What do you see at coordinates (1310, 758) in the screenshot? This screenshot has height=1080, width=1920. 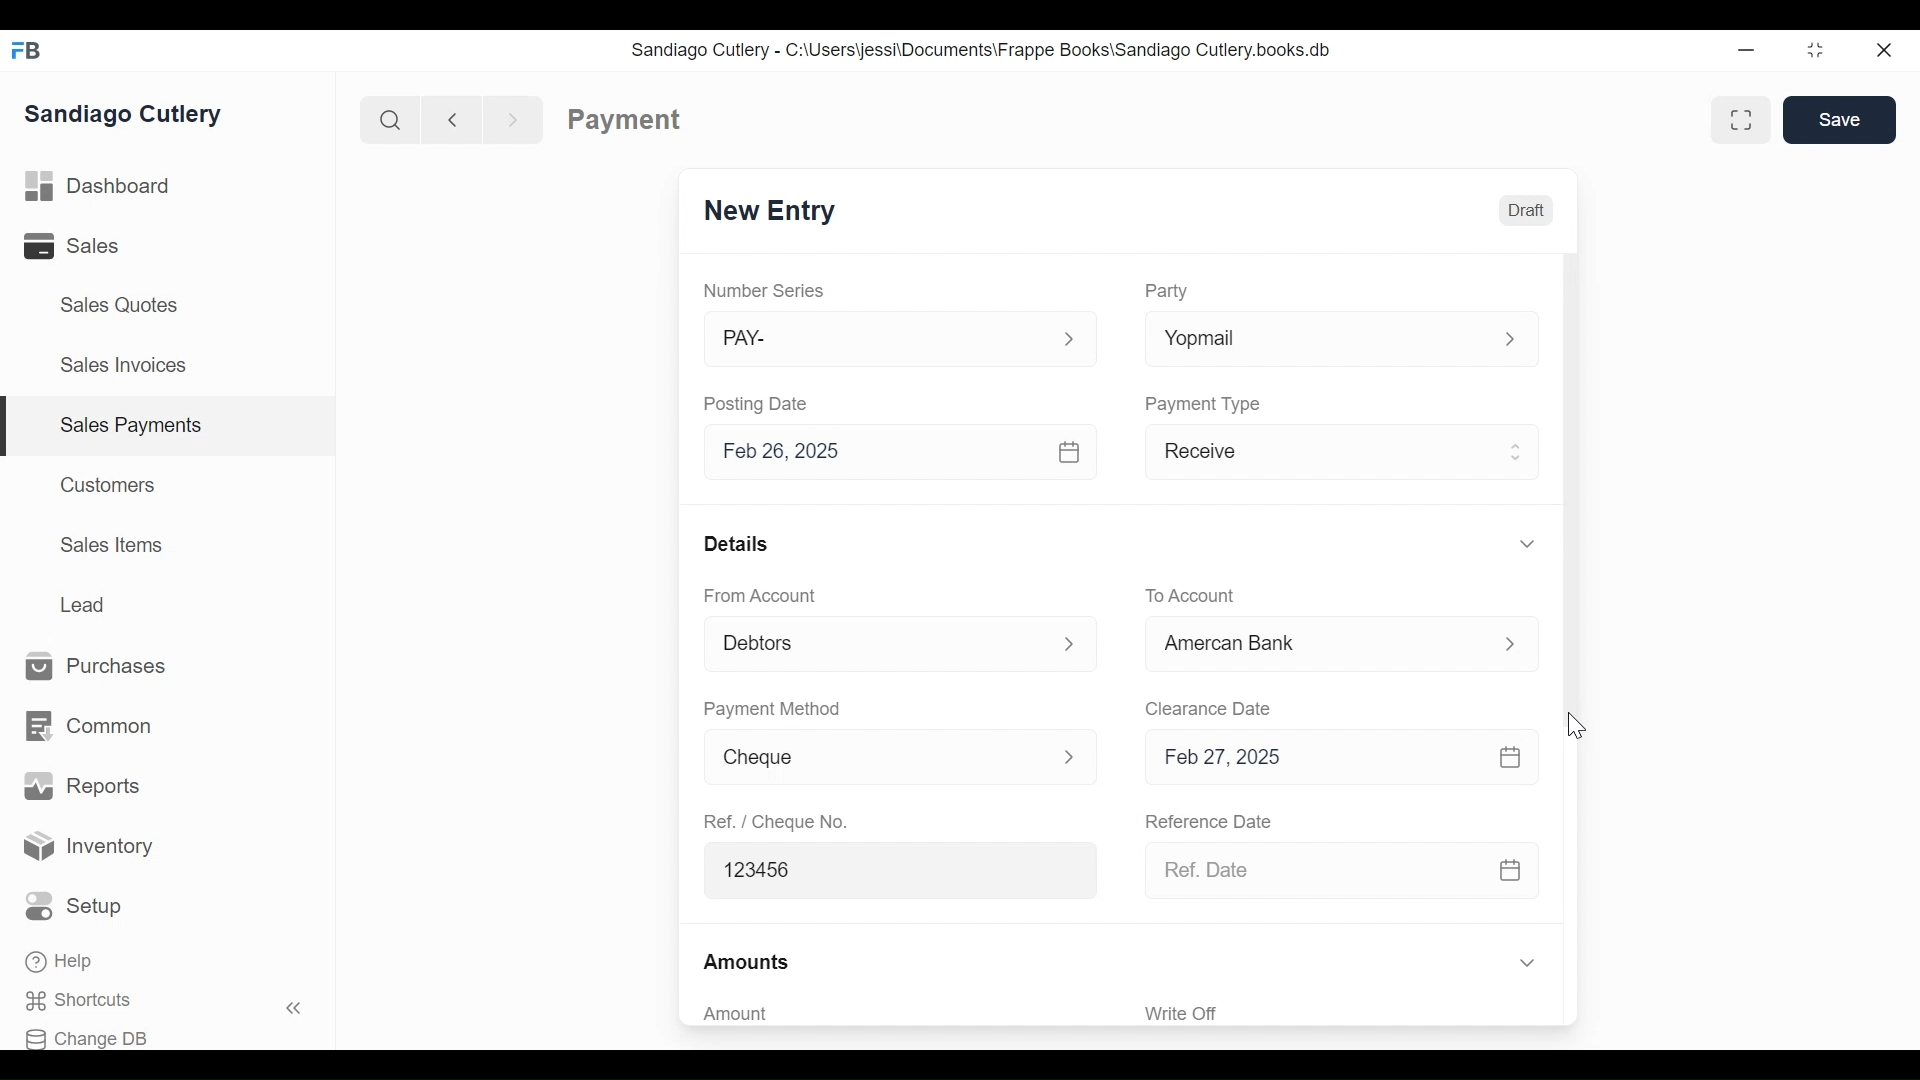 I see `Feb 27, 2025` at bounding box center [1310, 758].